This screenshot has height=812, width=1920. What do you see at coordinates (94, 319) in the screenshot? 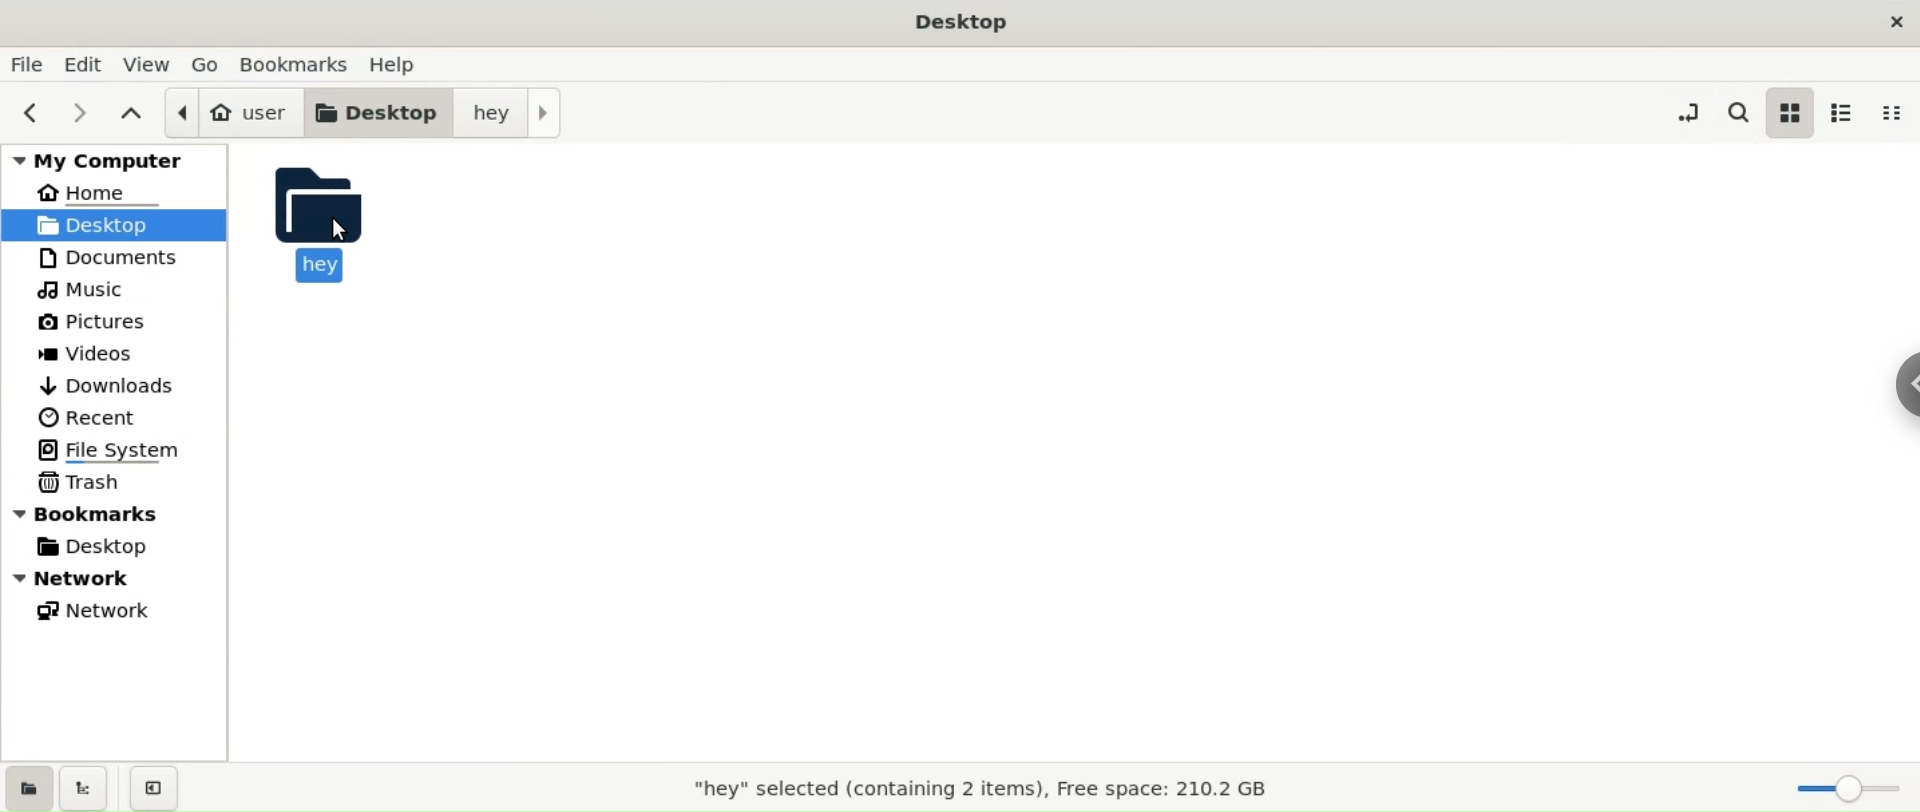
I see `pictures` at bounding box center [94, 319].